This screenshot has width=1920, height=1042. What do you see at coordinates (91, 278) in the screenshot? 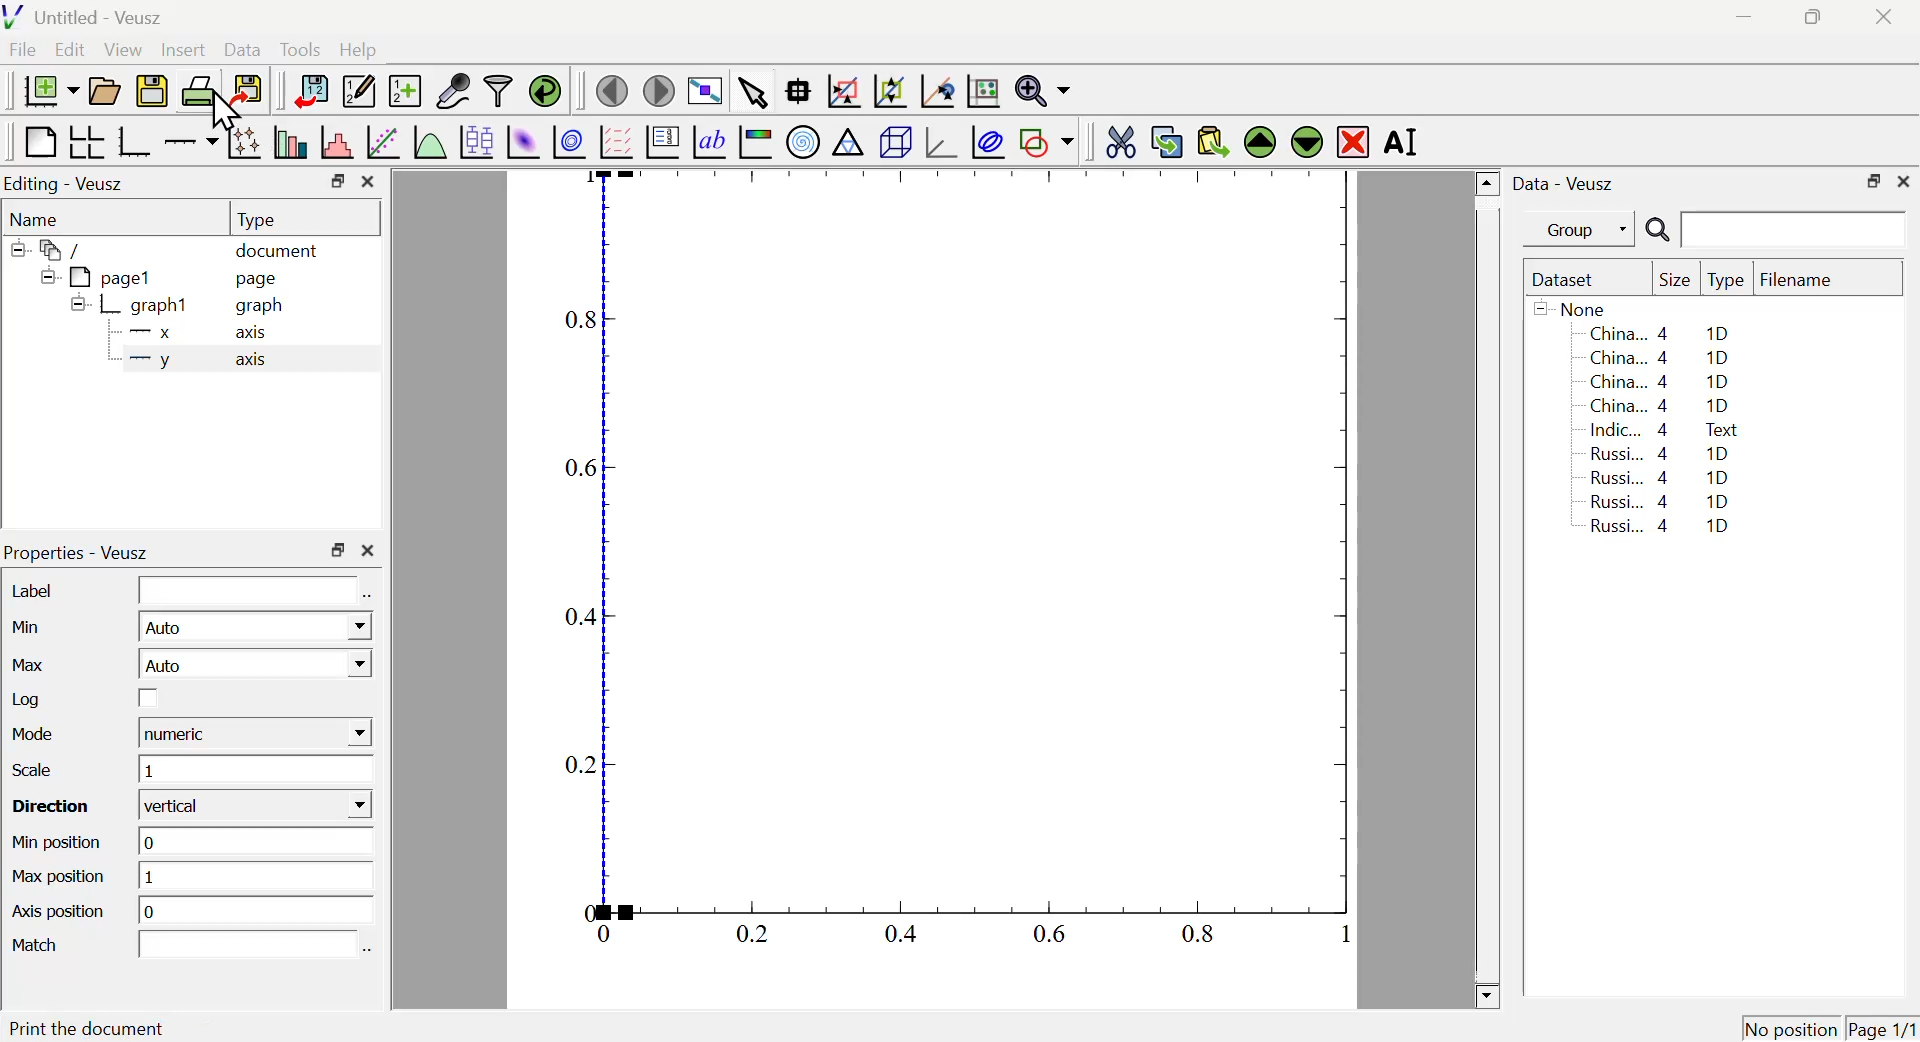
I see `pagel` at bounding box center [91, 278].